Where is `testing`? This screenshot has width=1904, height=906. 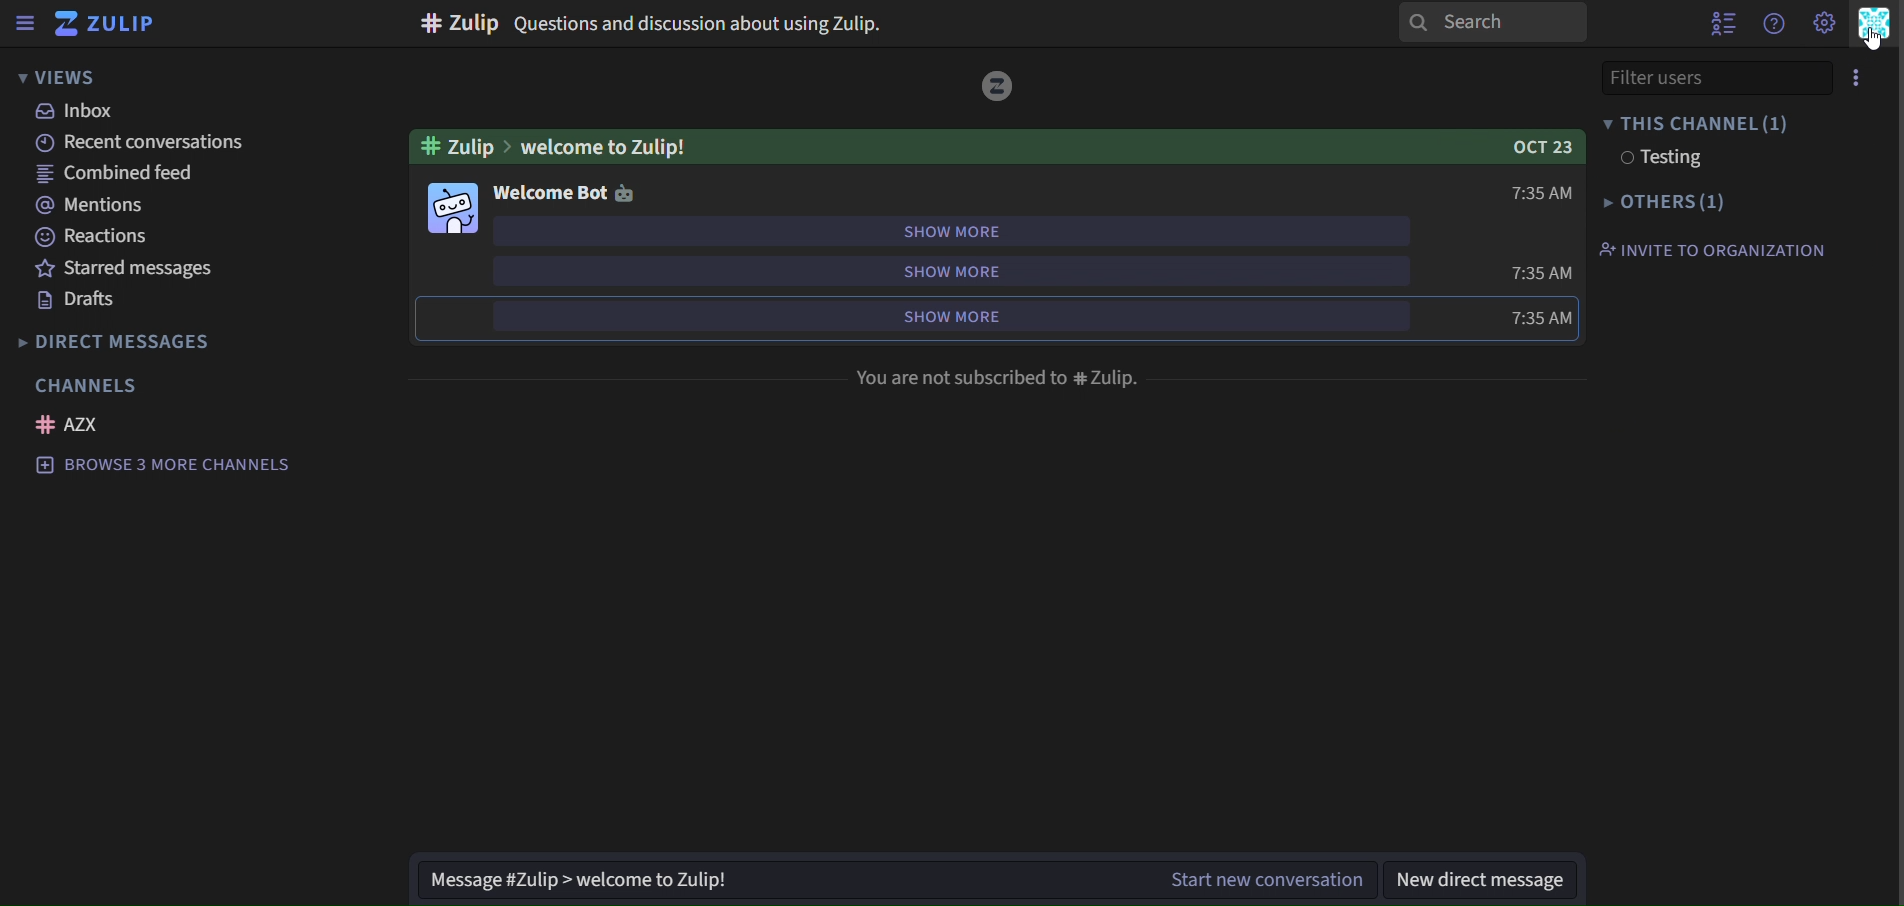 testing is located at coordinates (1659, 158).